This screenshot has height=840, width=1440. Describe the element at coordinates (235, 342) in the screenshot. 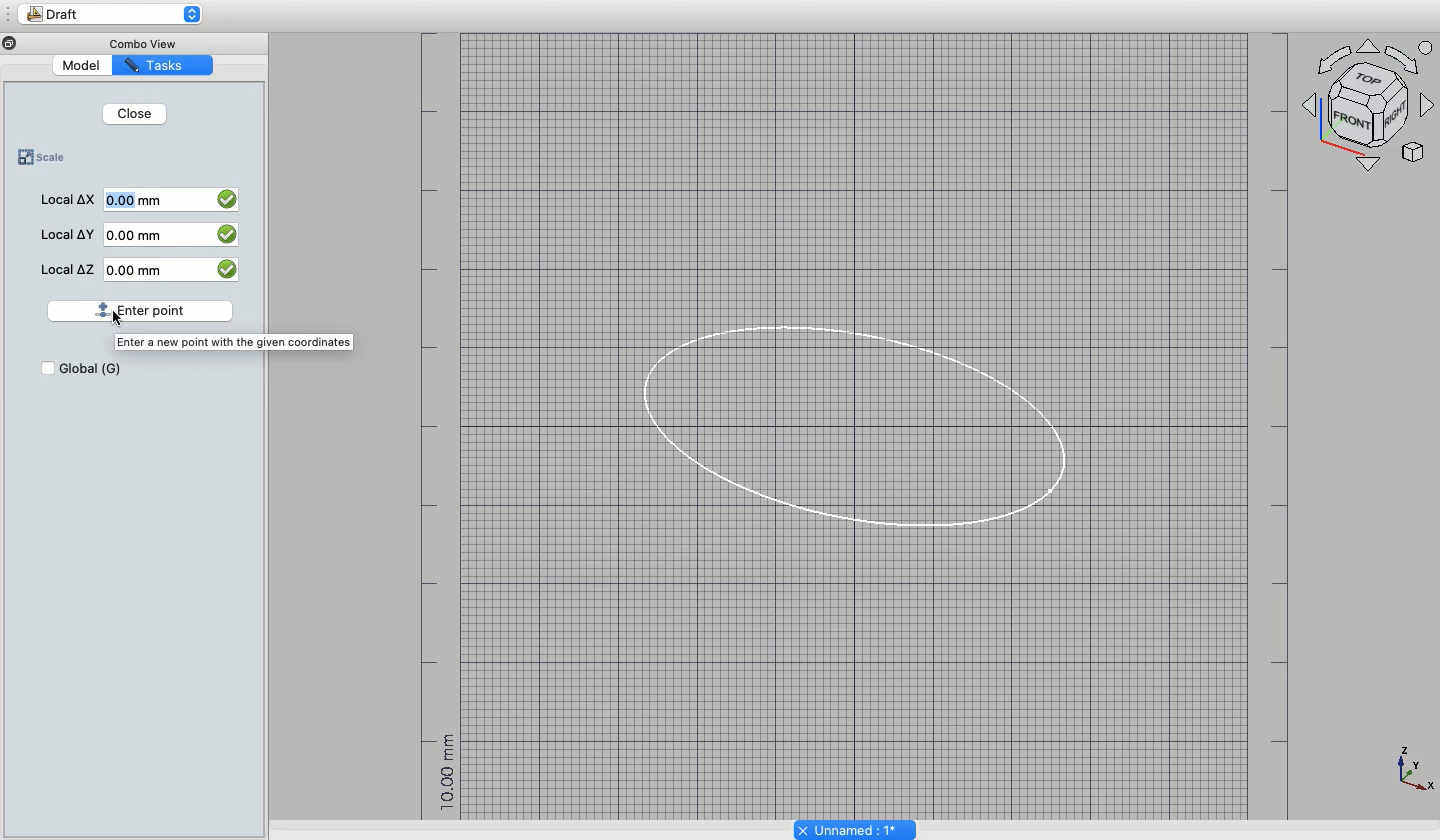

I see `Enter a new point with the given coordinates` at that location.